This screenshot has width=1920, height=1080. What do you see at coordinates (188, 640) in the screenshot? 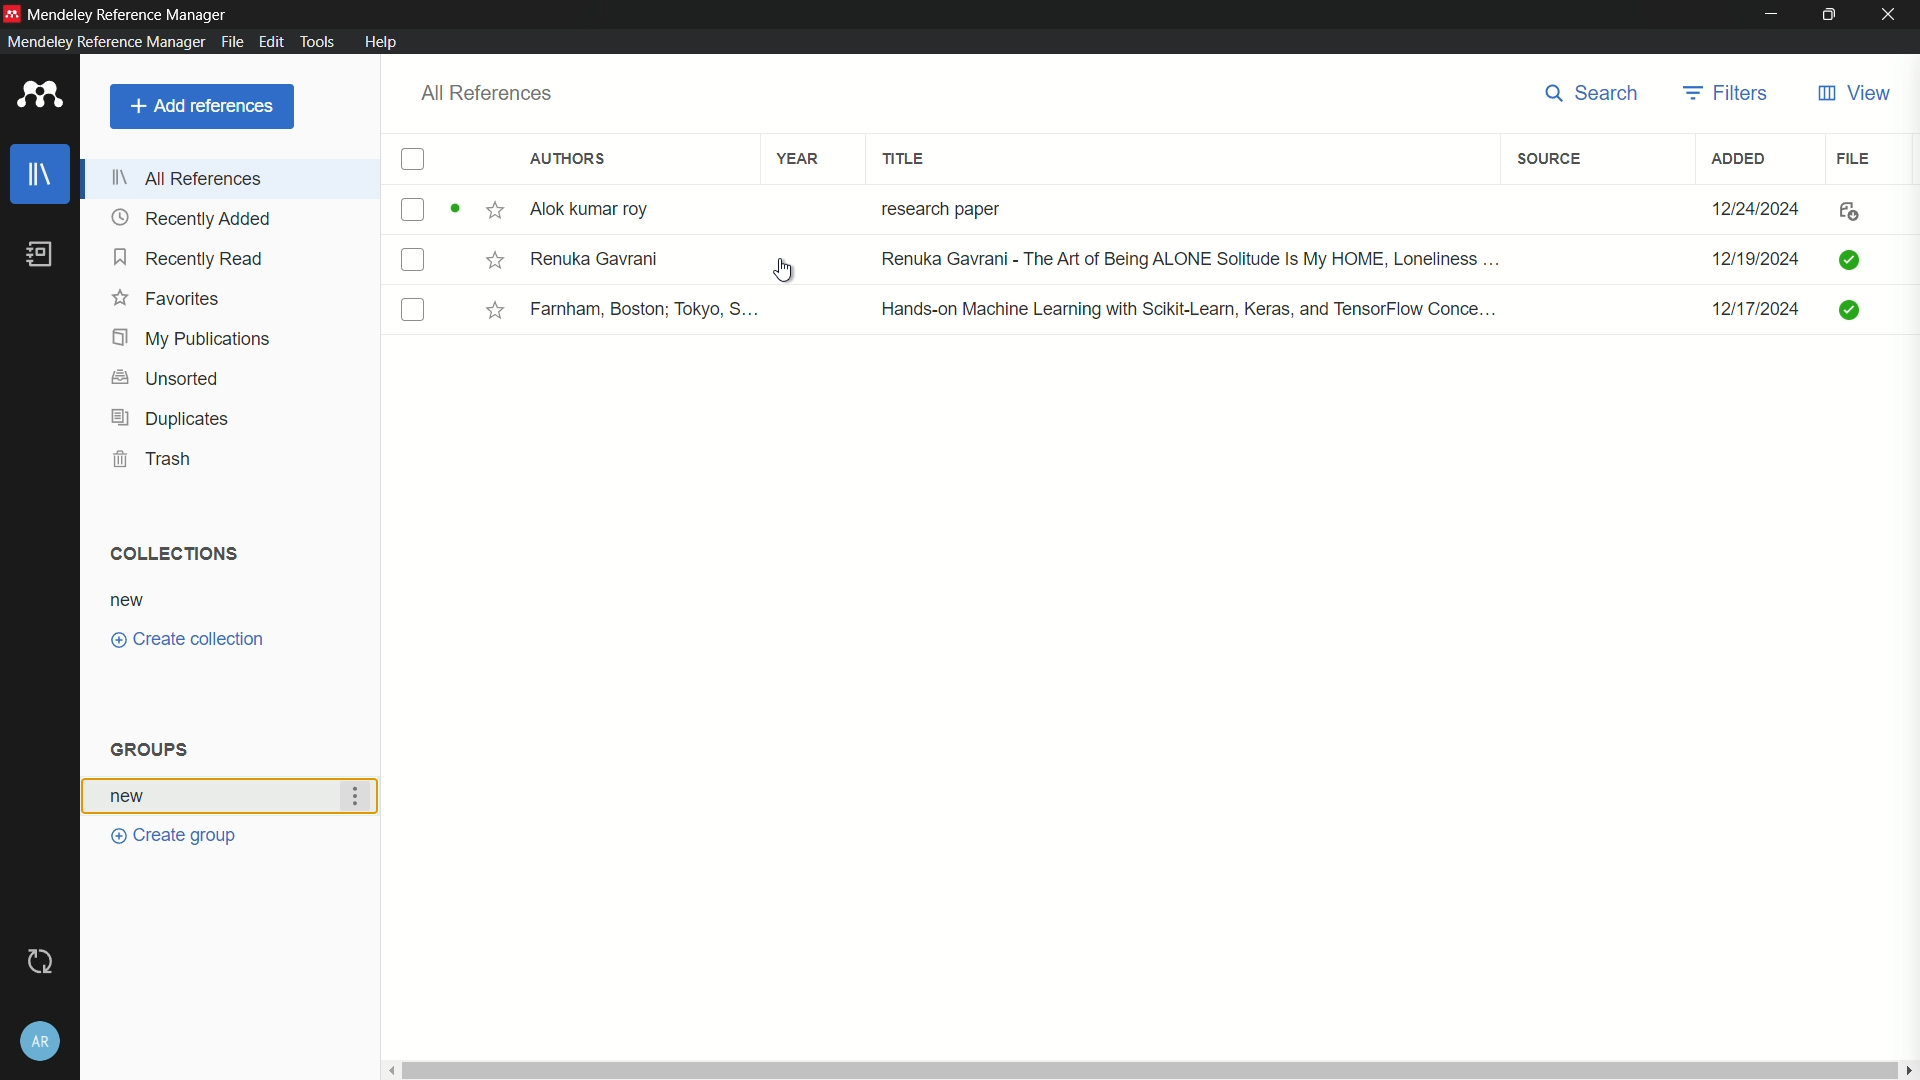
I see `create collection` at bounding box center [188, 640].